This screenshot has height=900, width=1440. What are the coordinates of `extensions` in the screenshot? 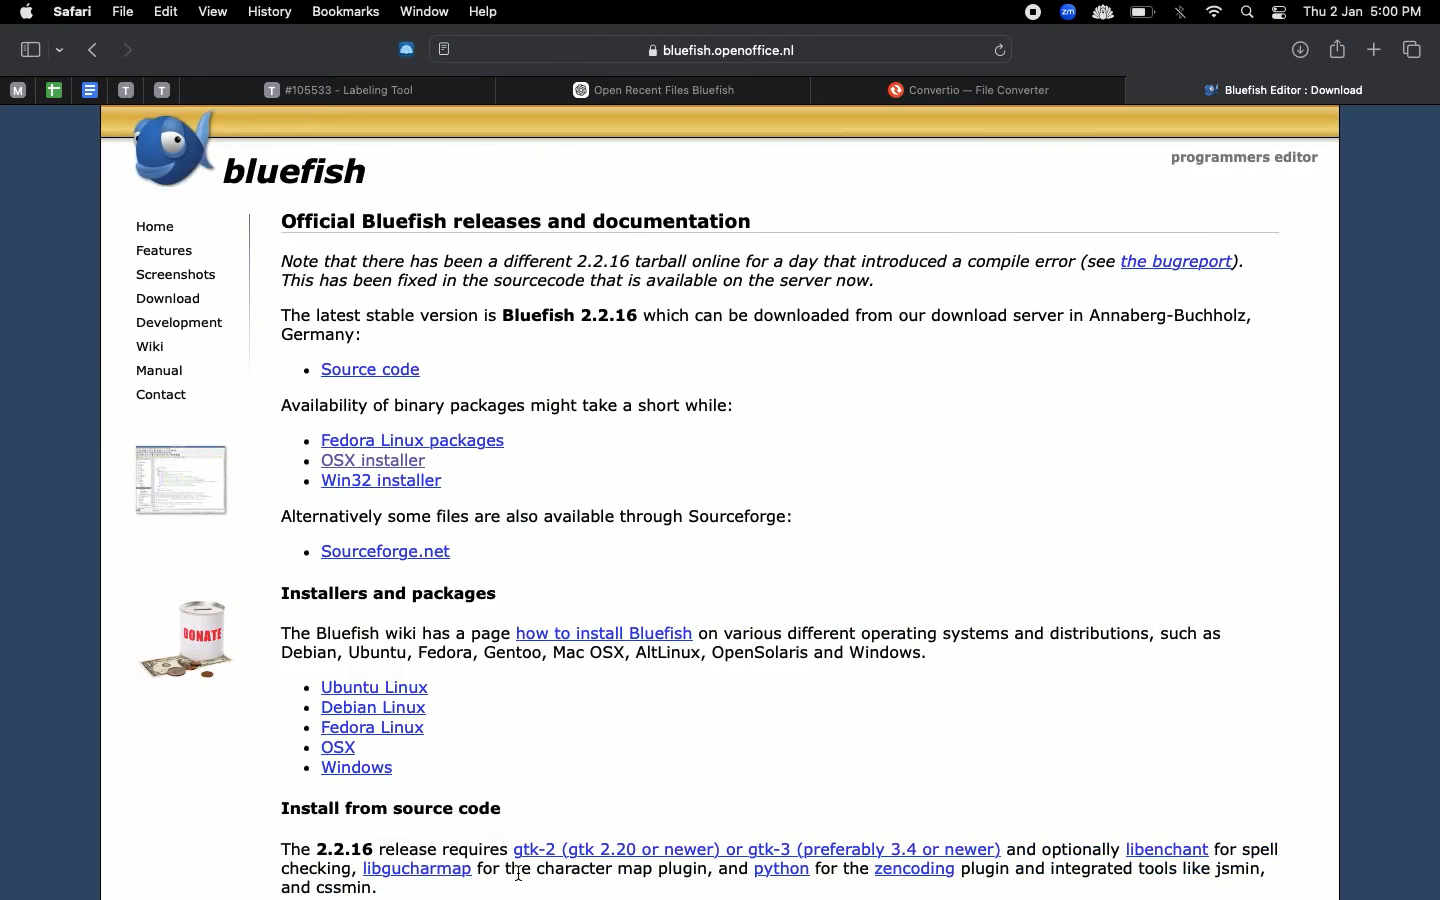 It's located at (1070, 14).